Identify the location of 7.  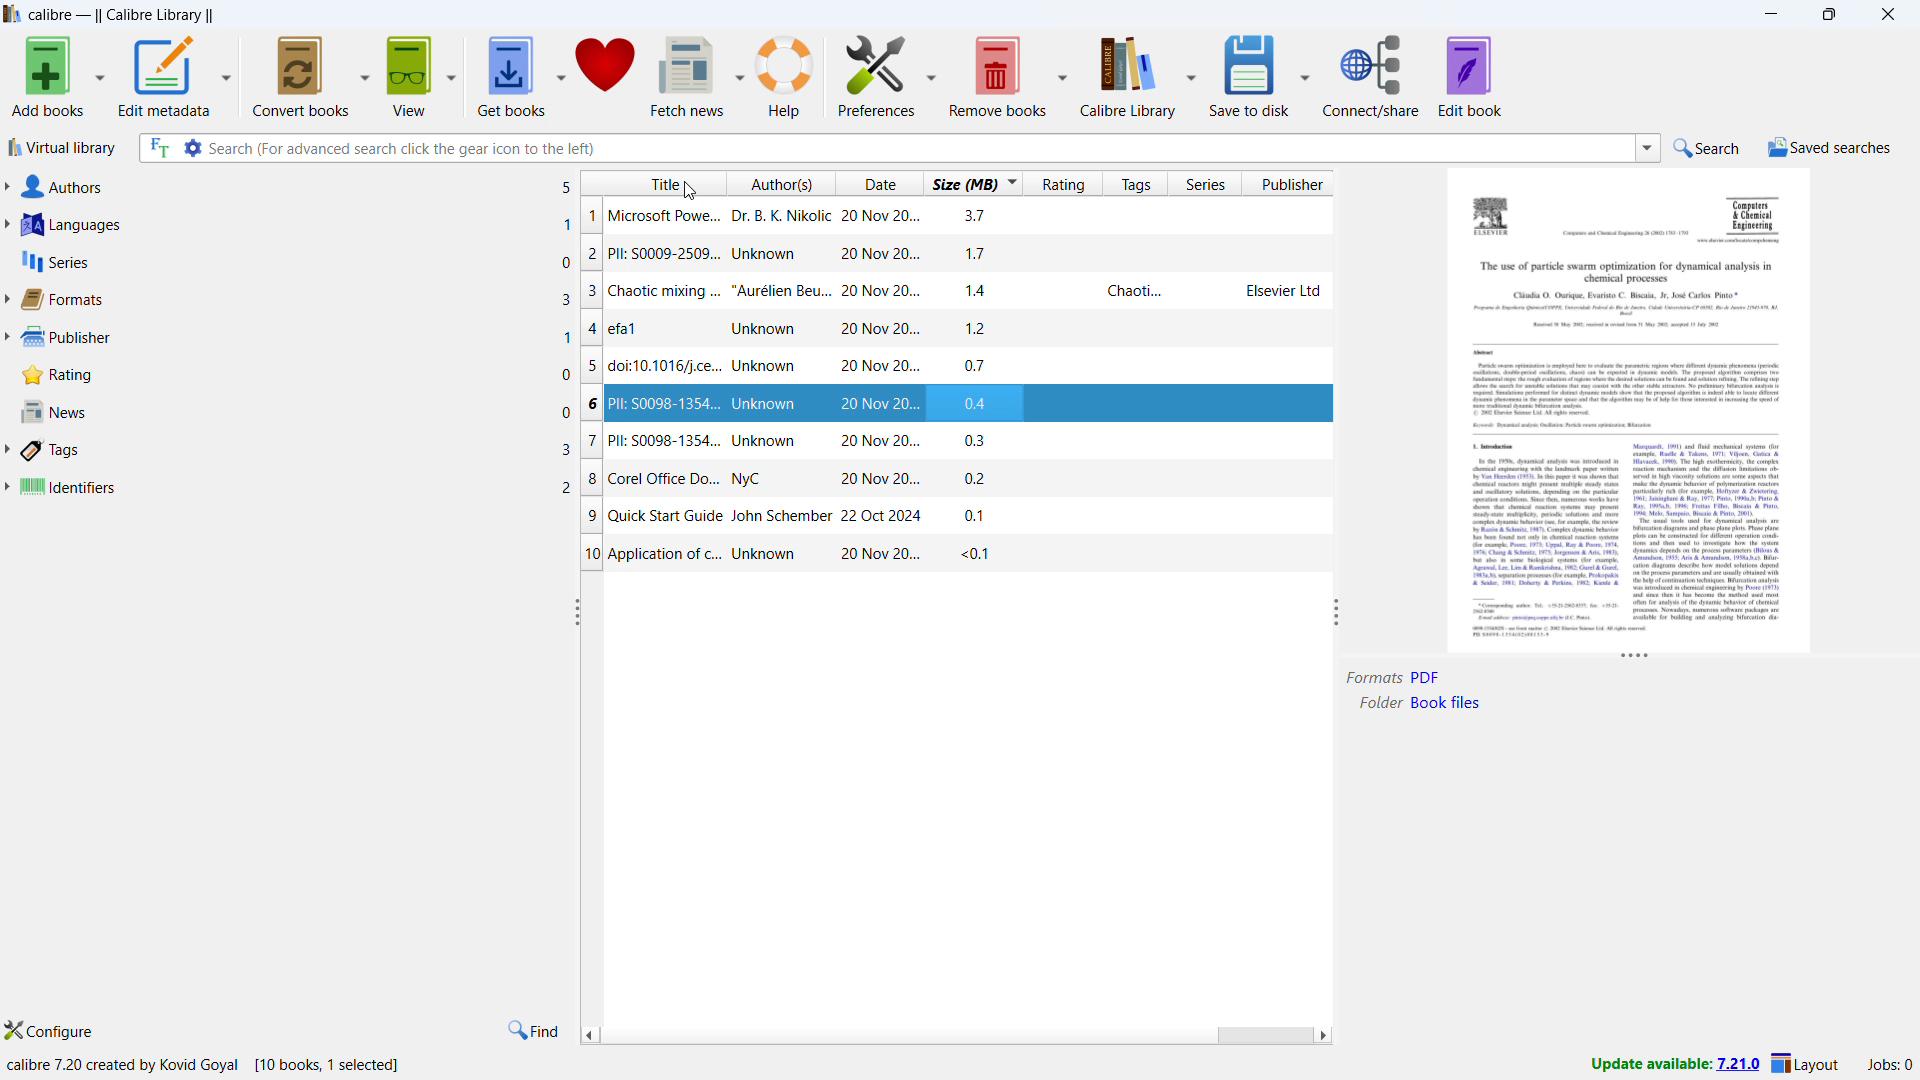
(590, 443).